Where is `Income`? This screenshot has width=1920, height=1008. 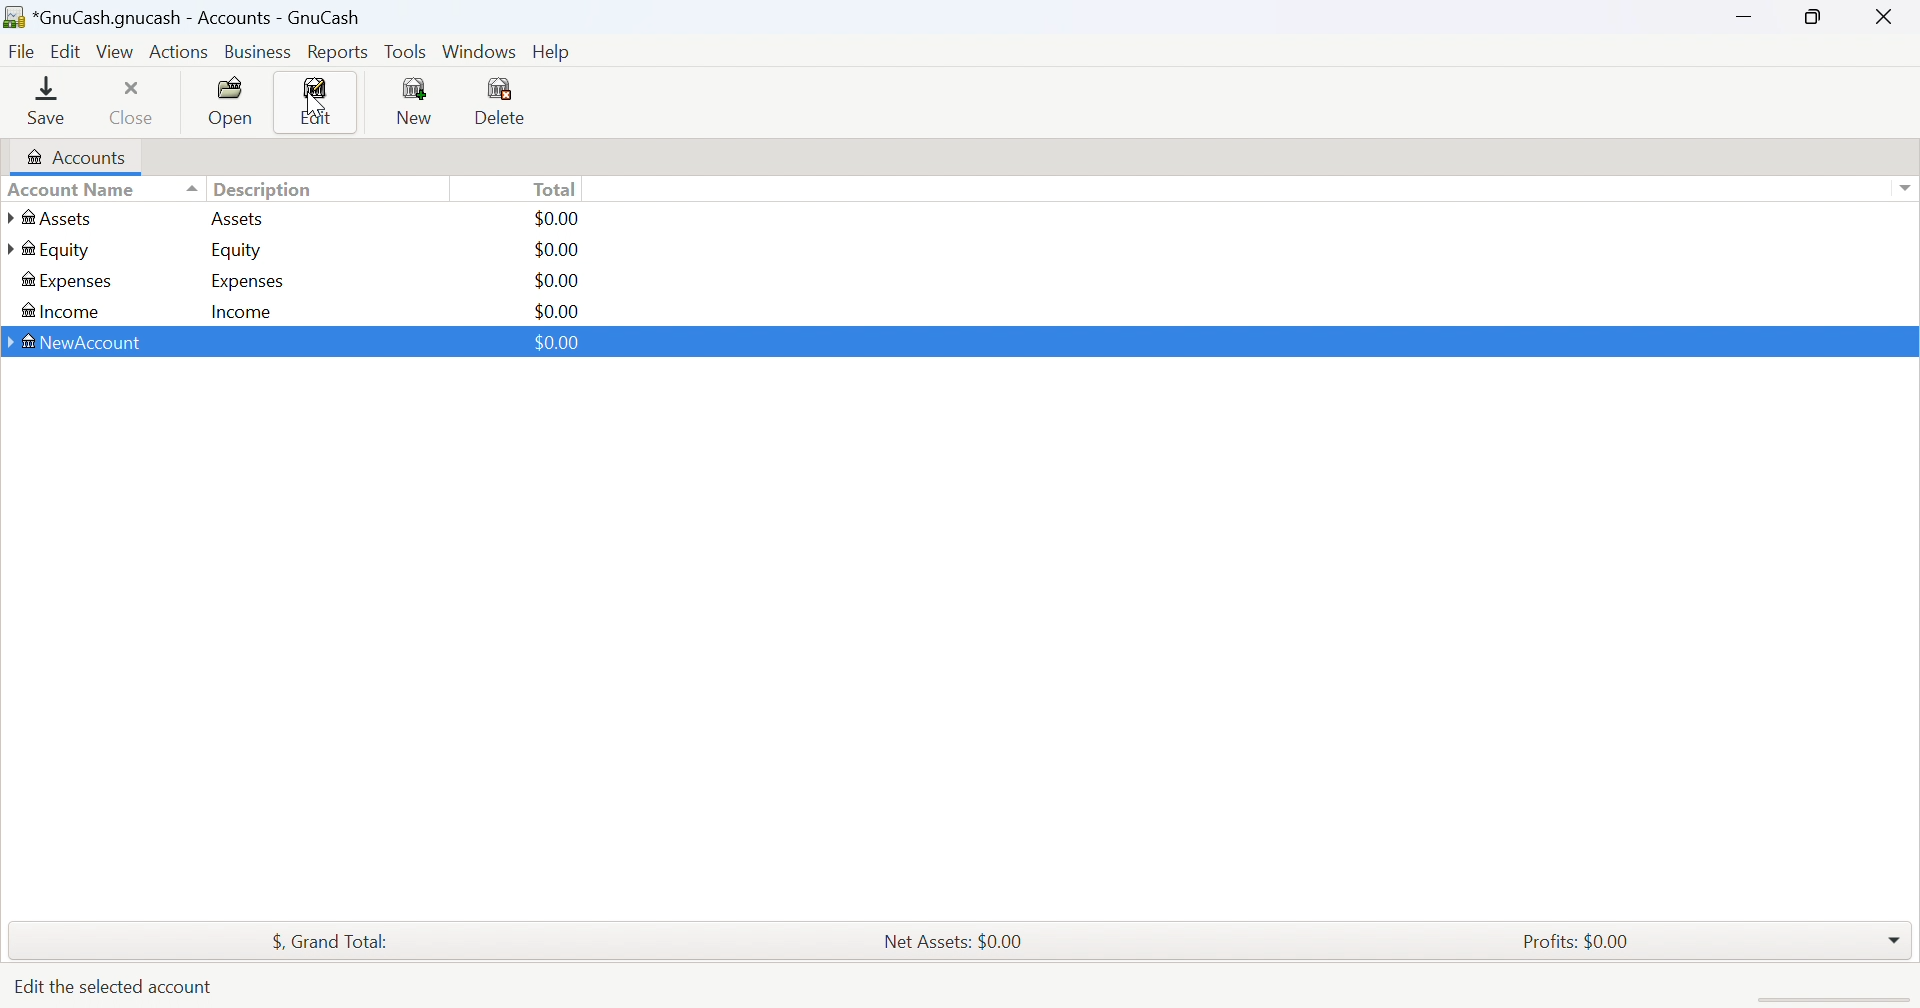
Income is located at coordinates (243, 313).